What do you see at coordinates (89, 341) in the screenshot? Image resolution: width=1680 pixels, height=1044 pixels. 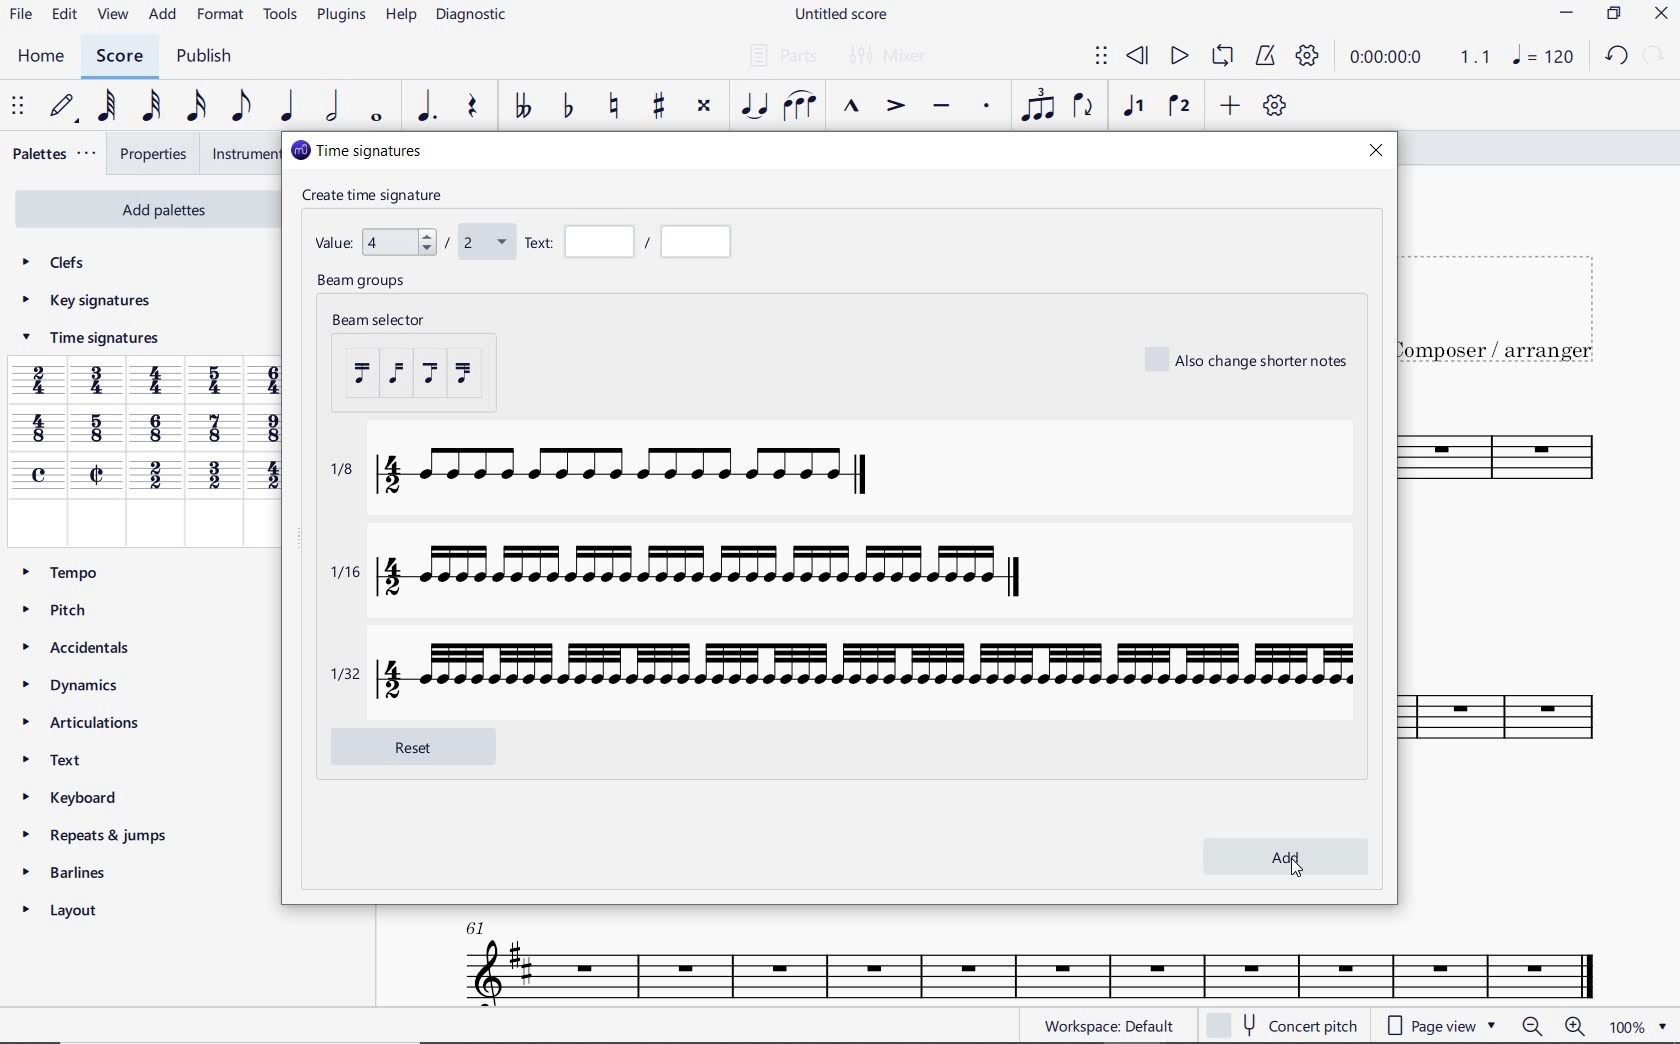 I see `TIME SIGNATURES` at bounding box center [89, 341].